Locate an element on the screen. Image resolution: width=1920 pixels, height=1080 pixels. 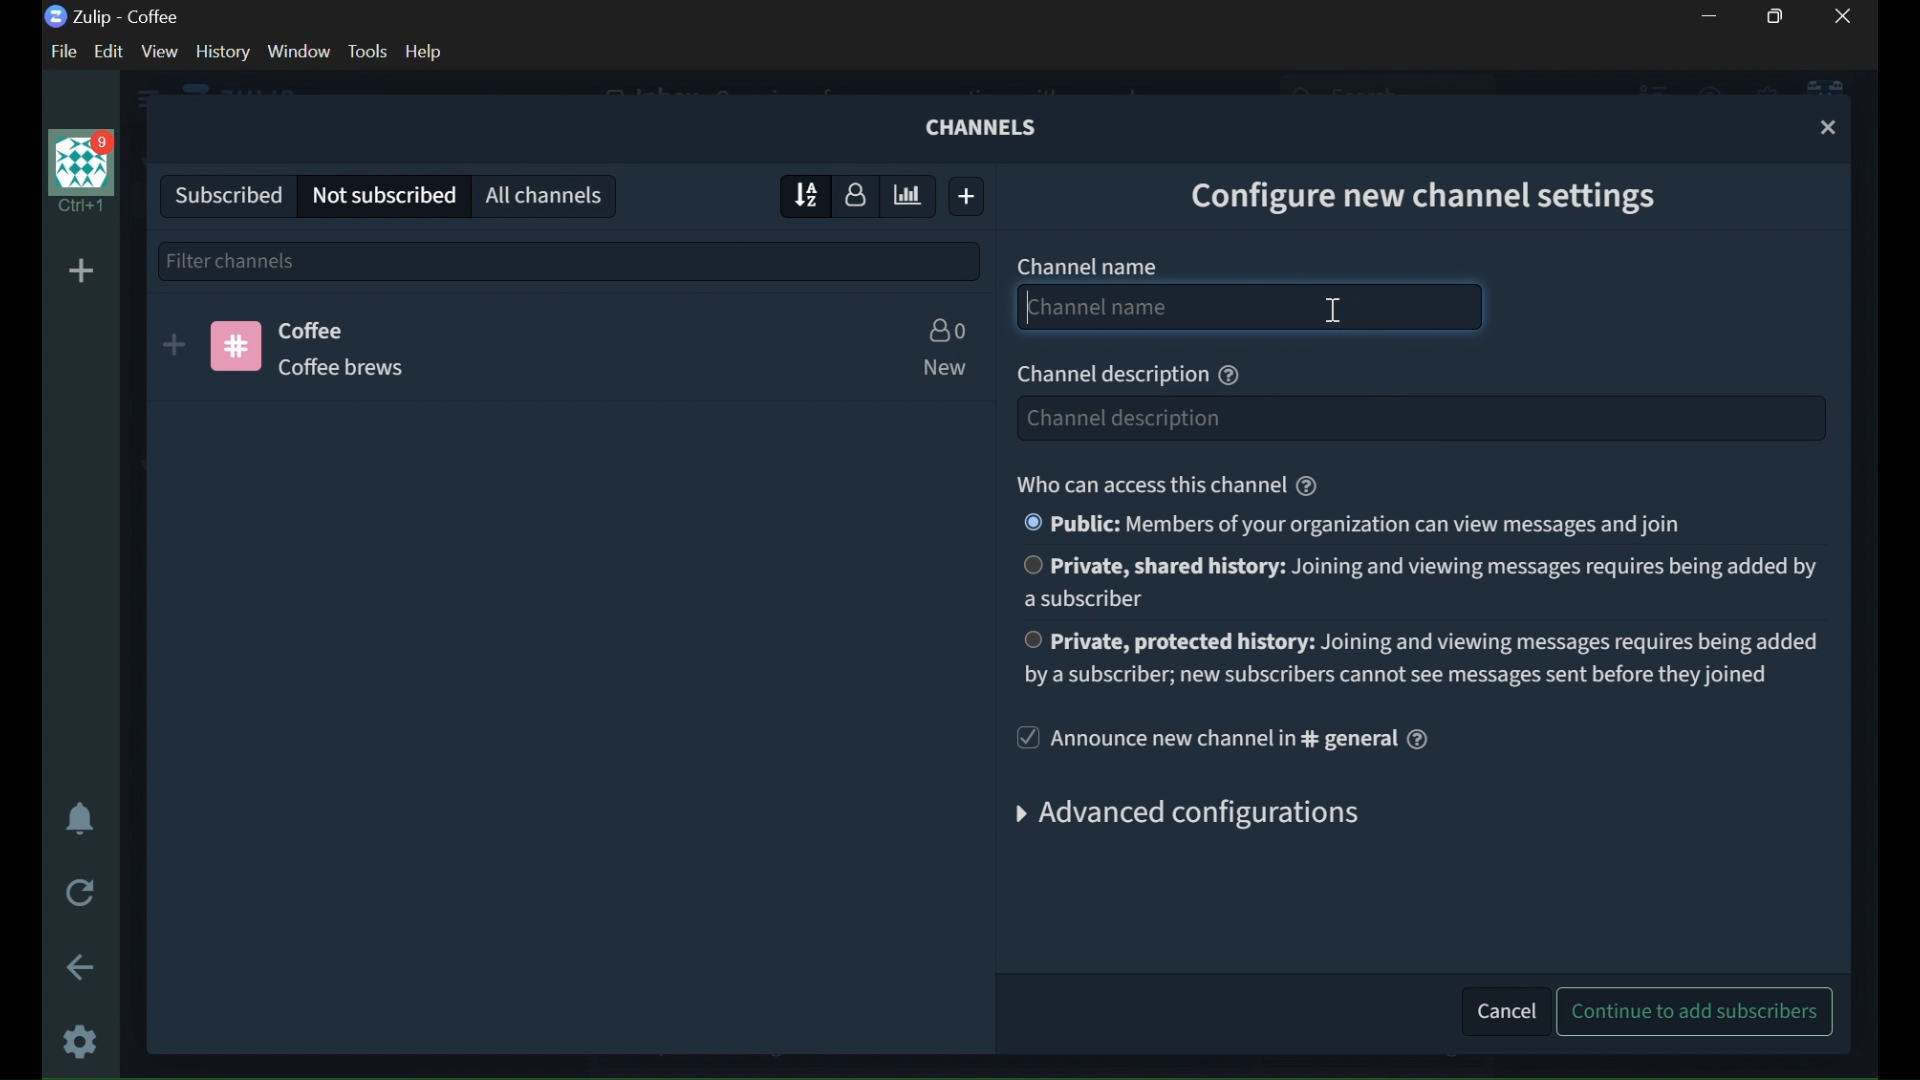
SORT BY NAME is located at coordinates (799, 195).